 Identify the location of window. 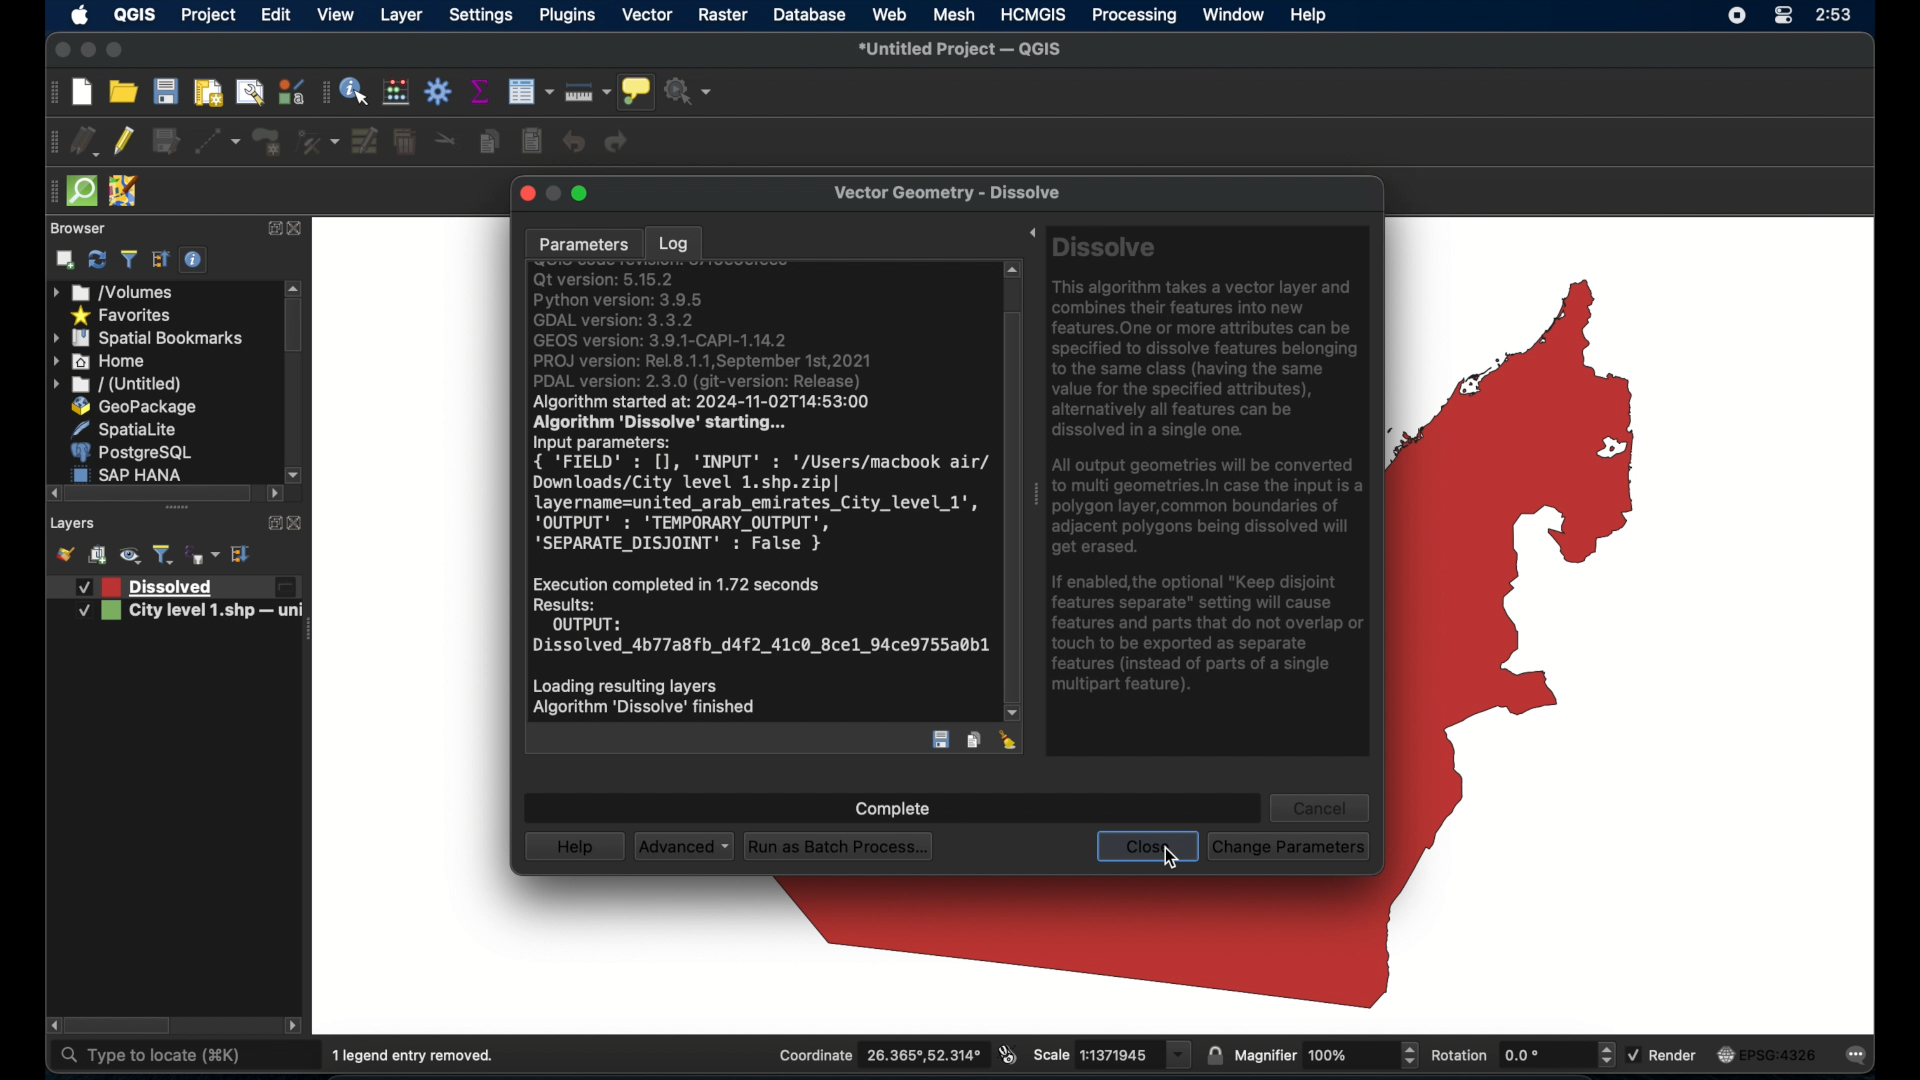
(1233, 14).